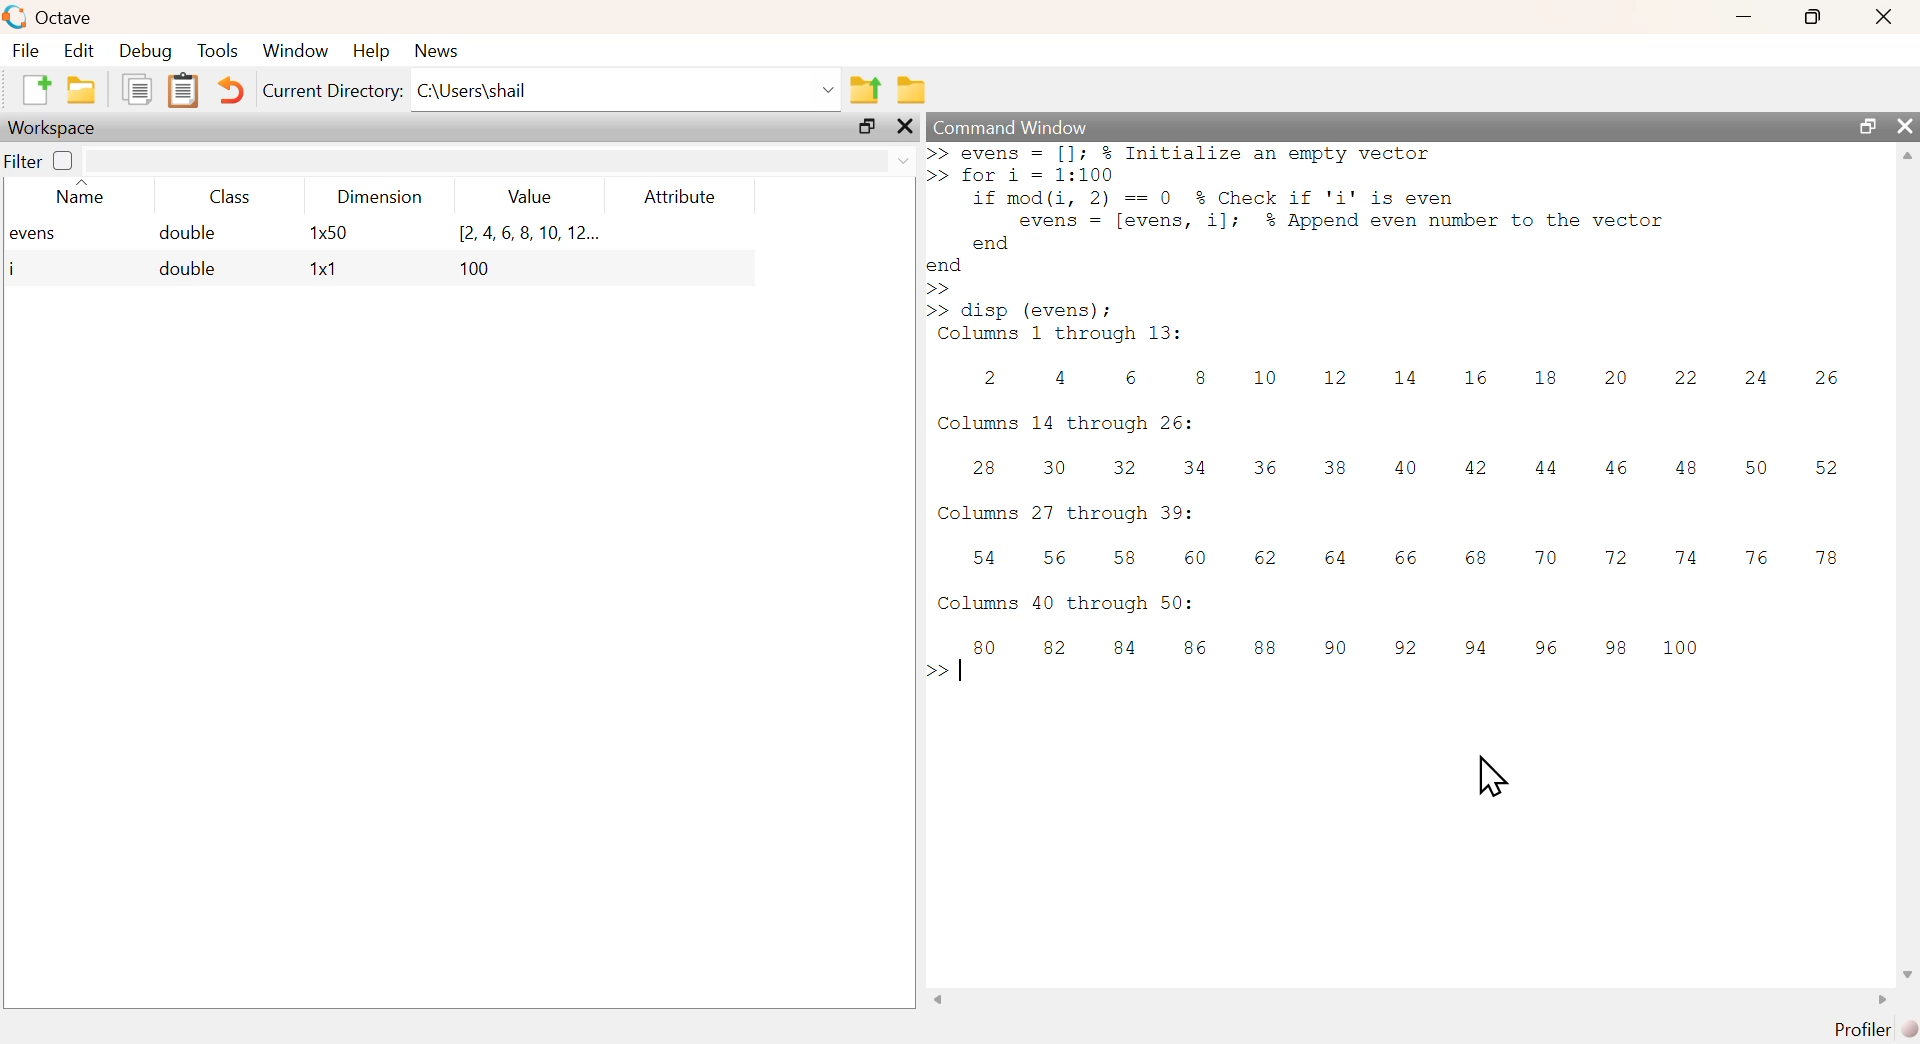 Image resolution: width=1920 pixels, height=1044 pixels. I want to click on maximize, so click(861, 128).